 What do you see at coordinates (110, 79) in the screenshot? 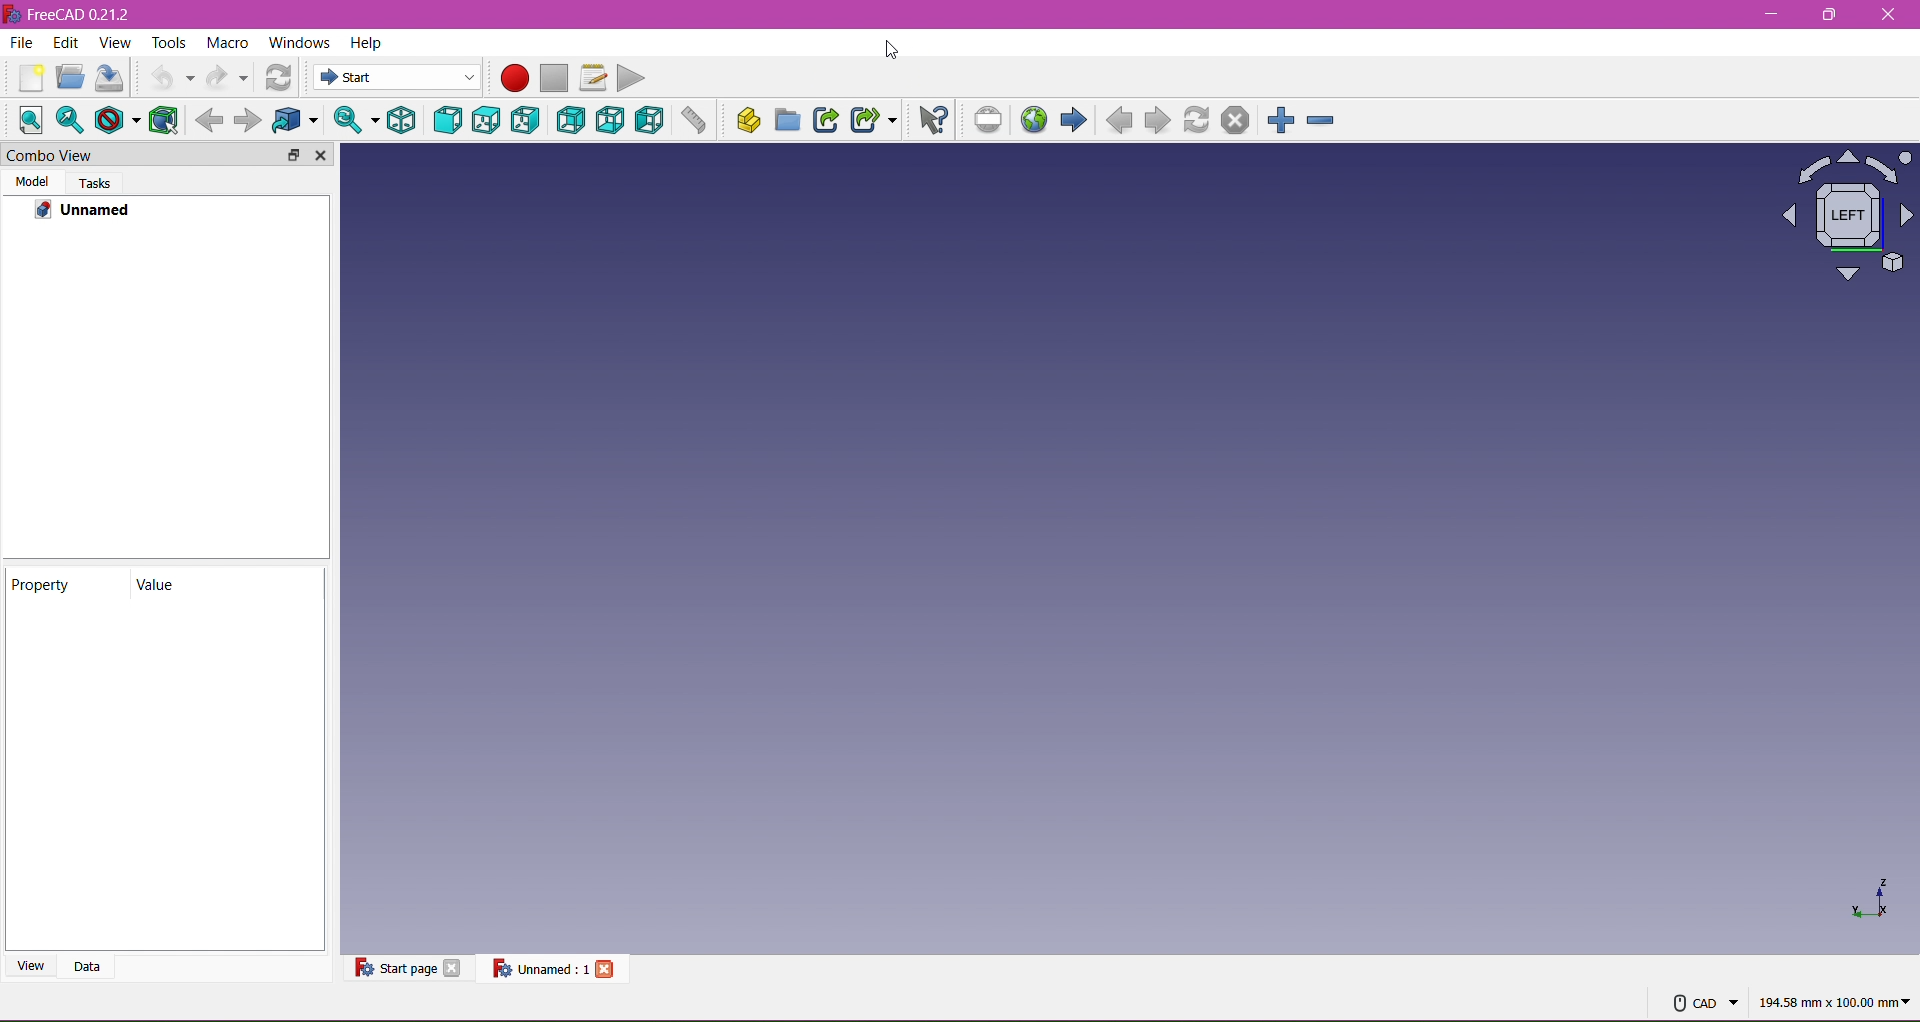
I see `Save Document` at bounding box center [110, 79].